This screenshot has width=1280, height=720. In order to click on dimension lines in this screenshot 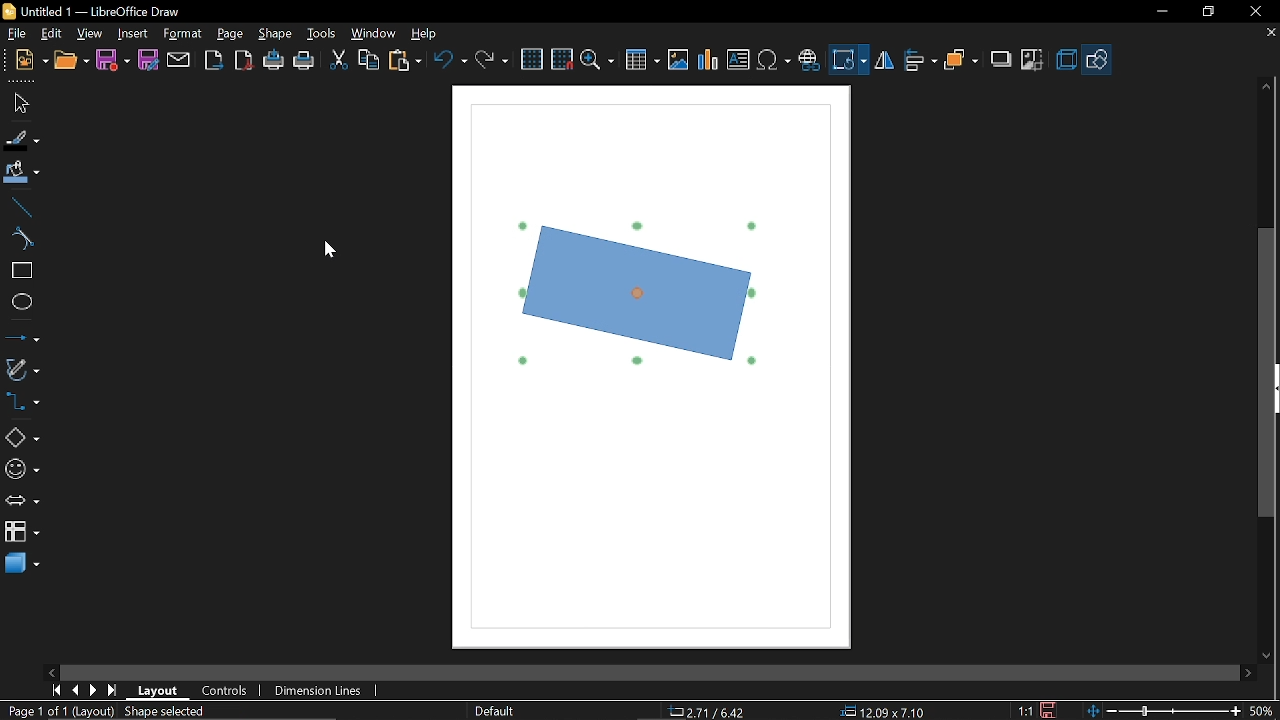, I will do `click(318, 690)`.